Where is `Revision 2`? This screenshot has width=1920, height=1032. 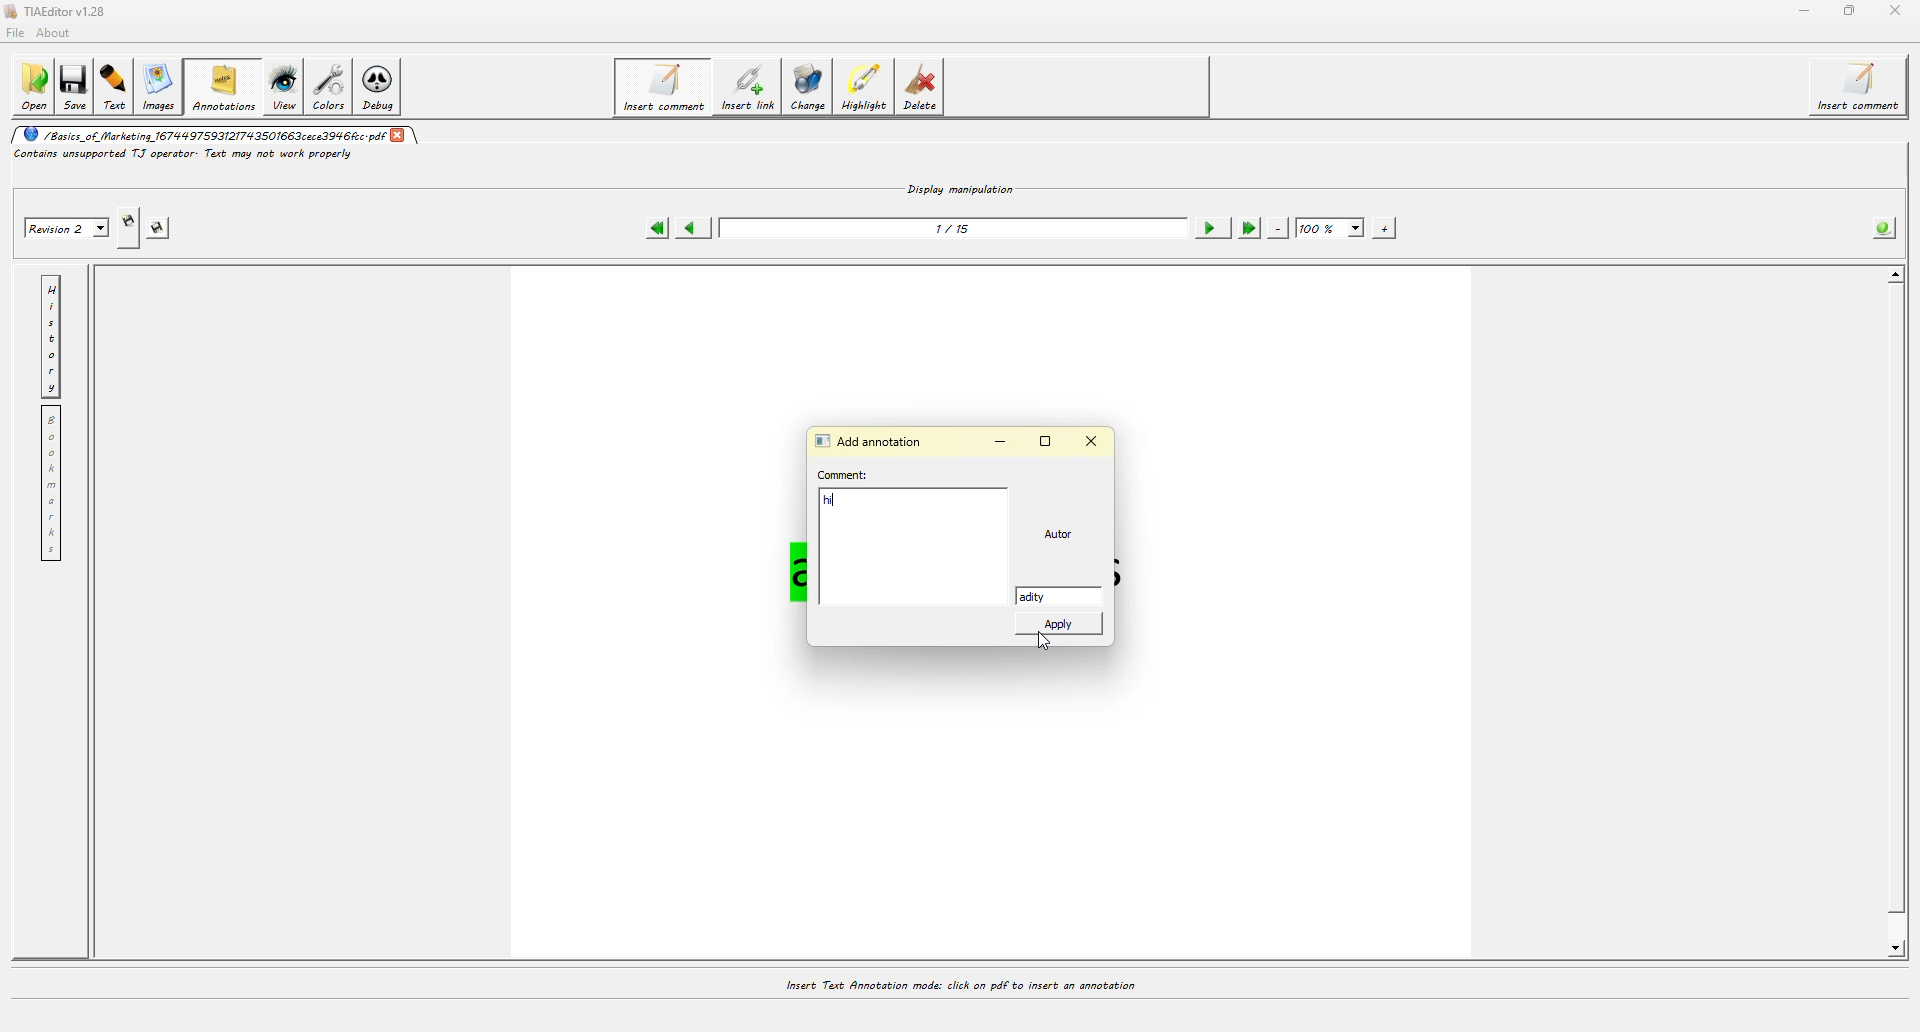
Revision 2 is located at coordinates (64, 226).